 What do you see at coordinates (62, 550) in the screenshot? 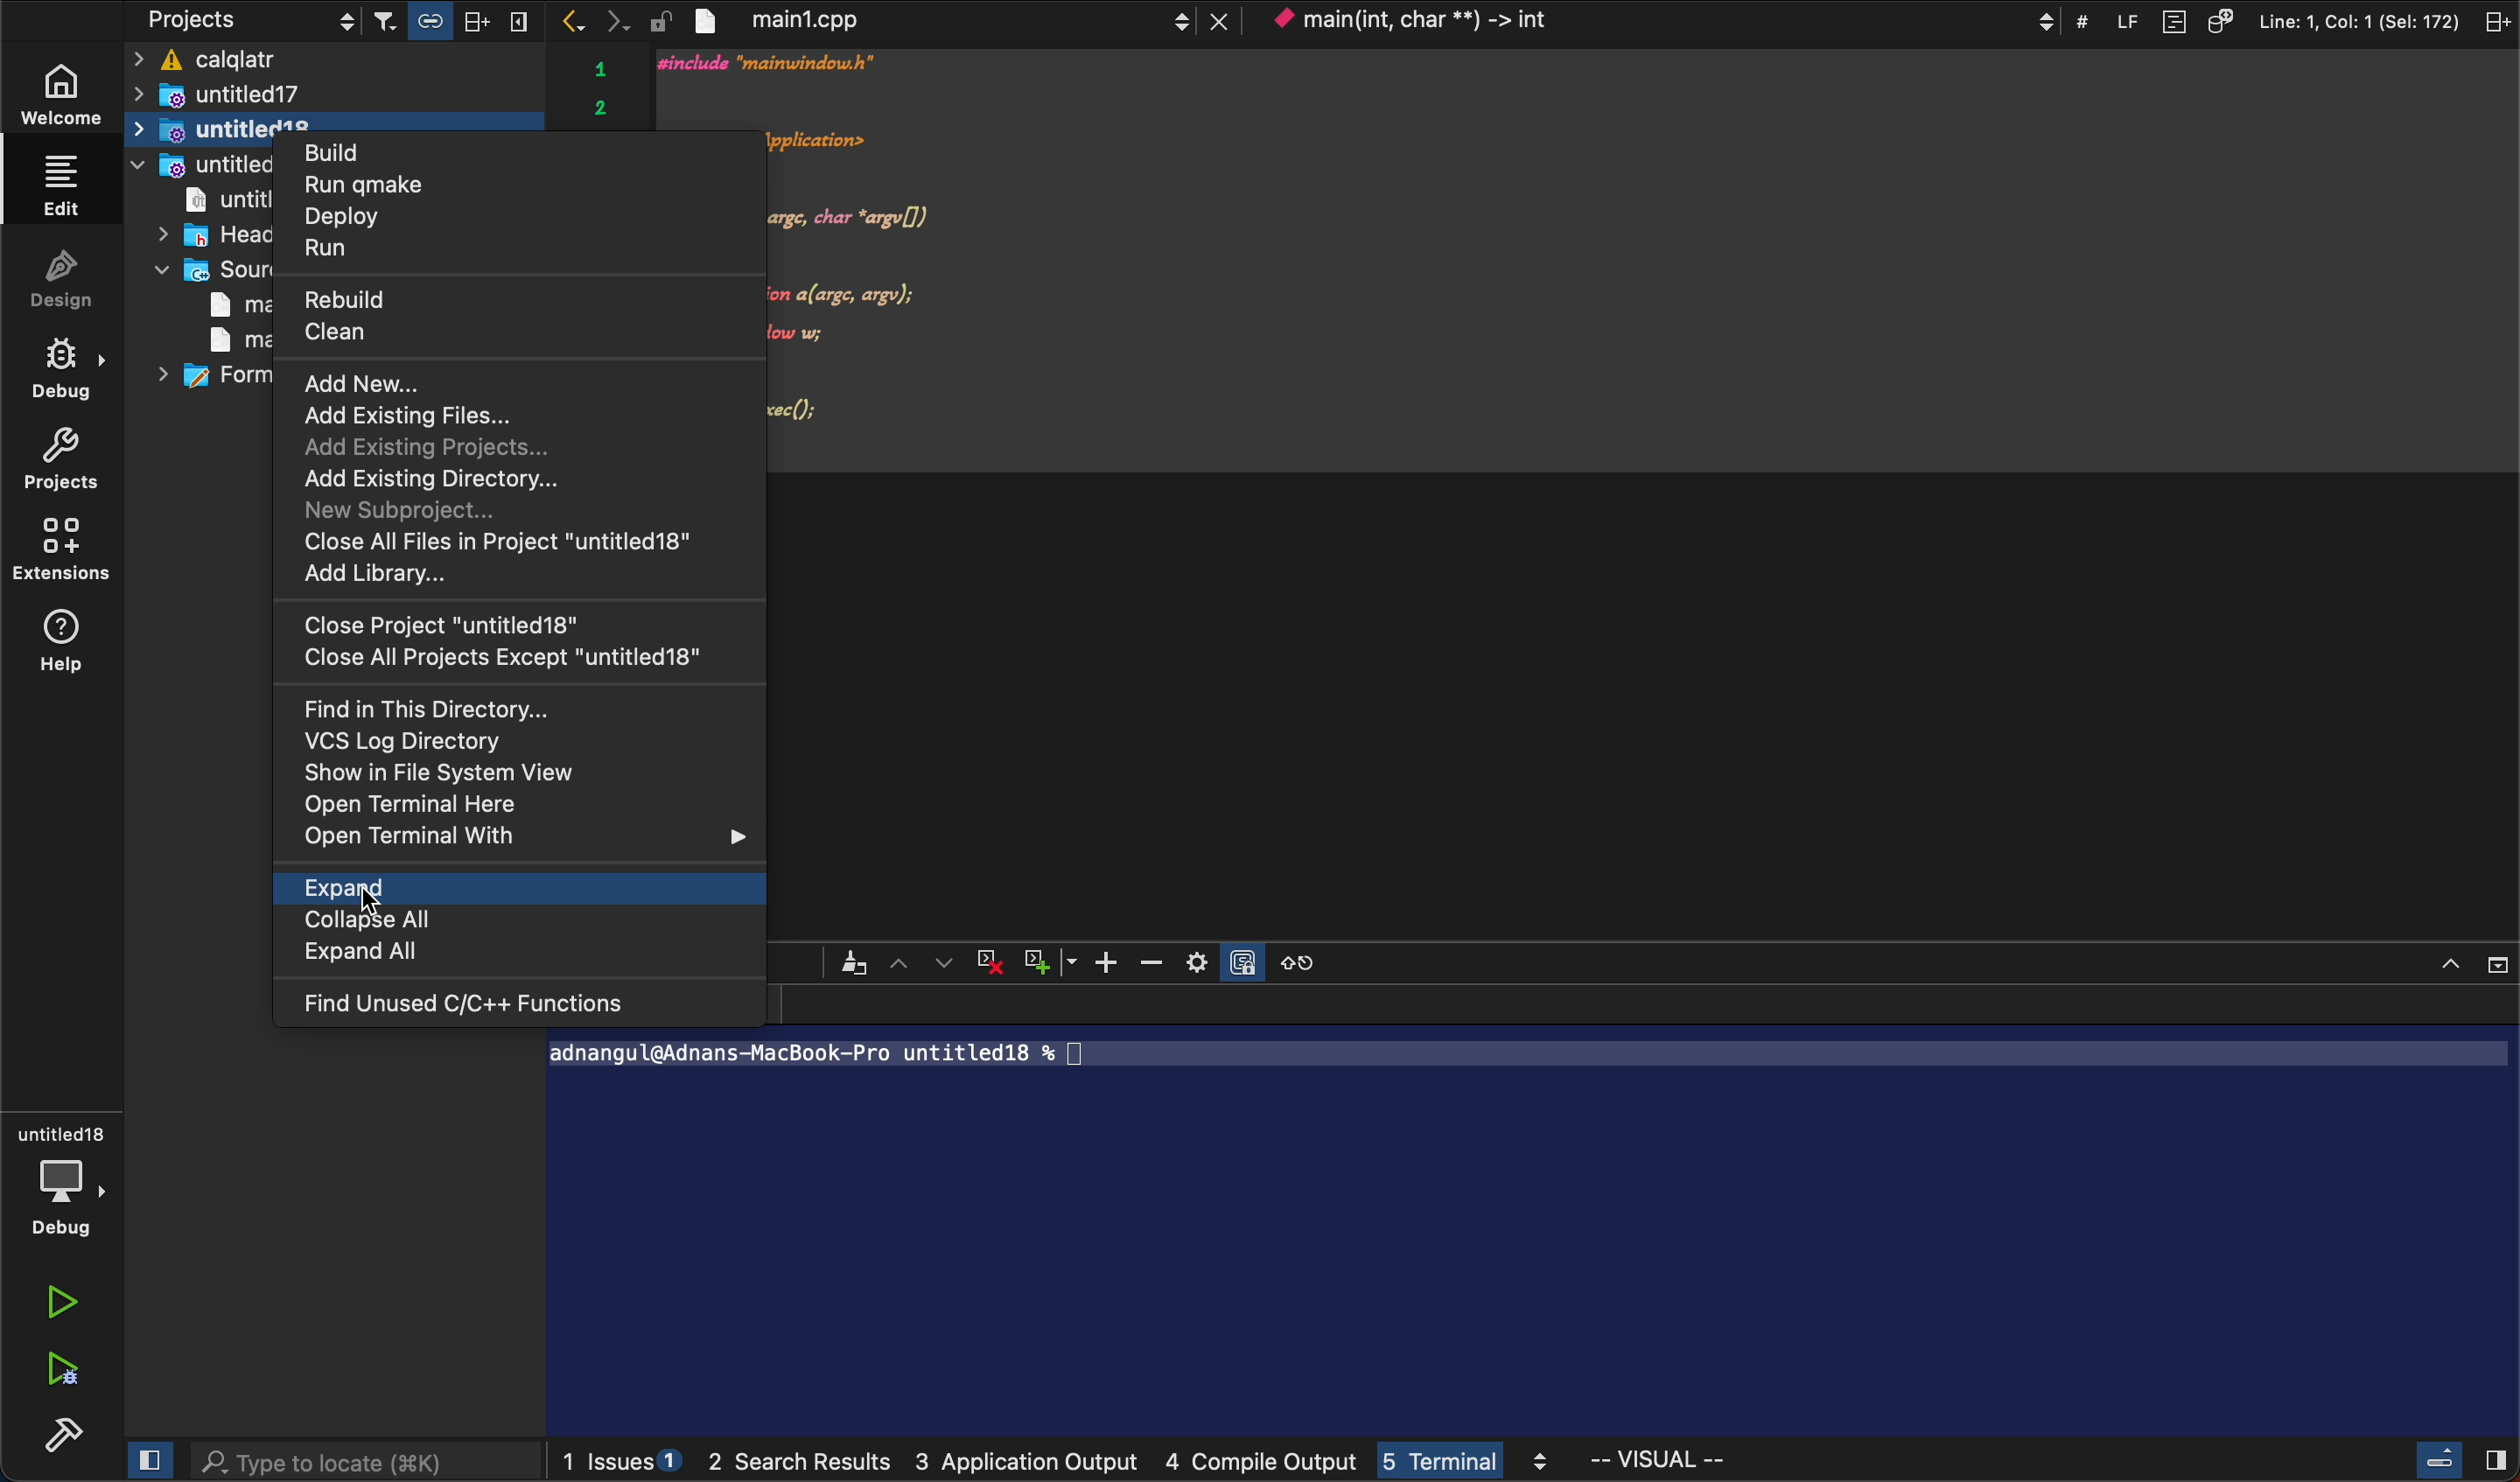
I see `extensions` at bounding box center [62, 550].